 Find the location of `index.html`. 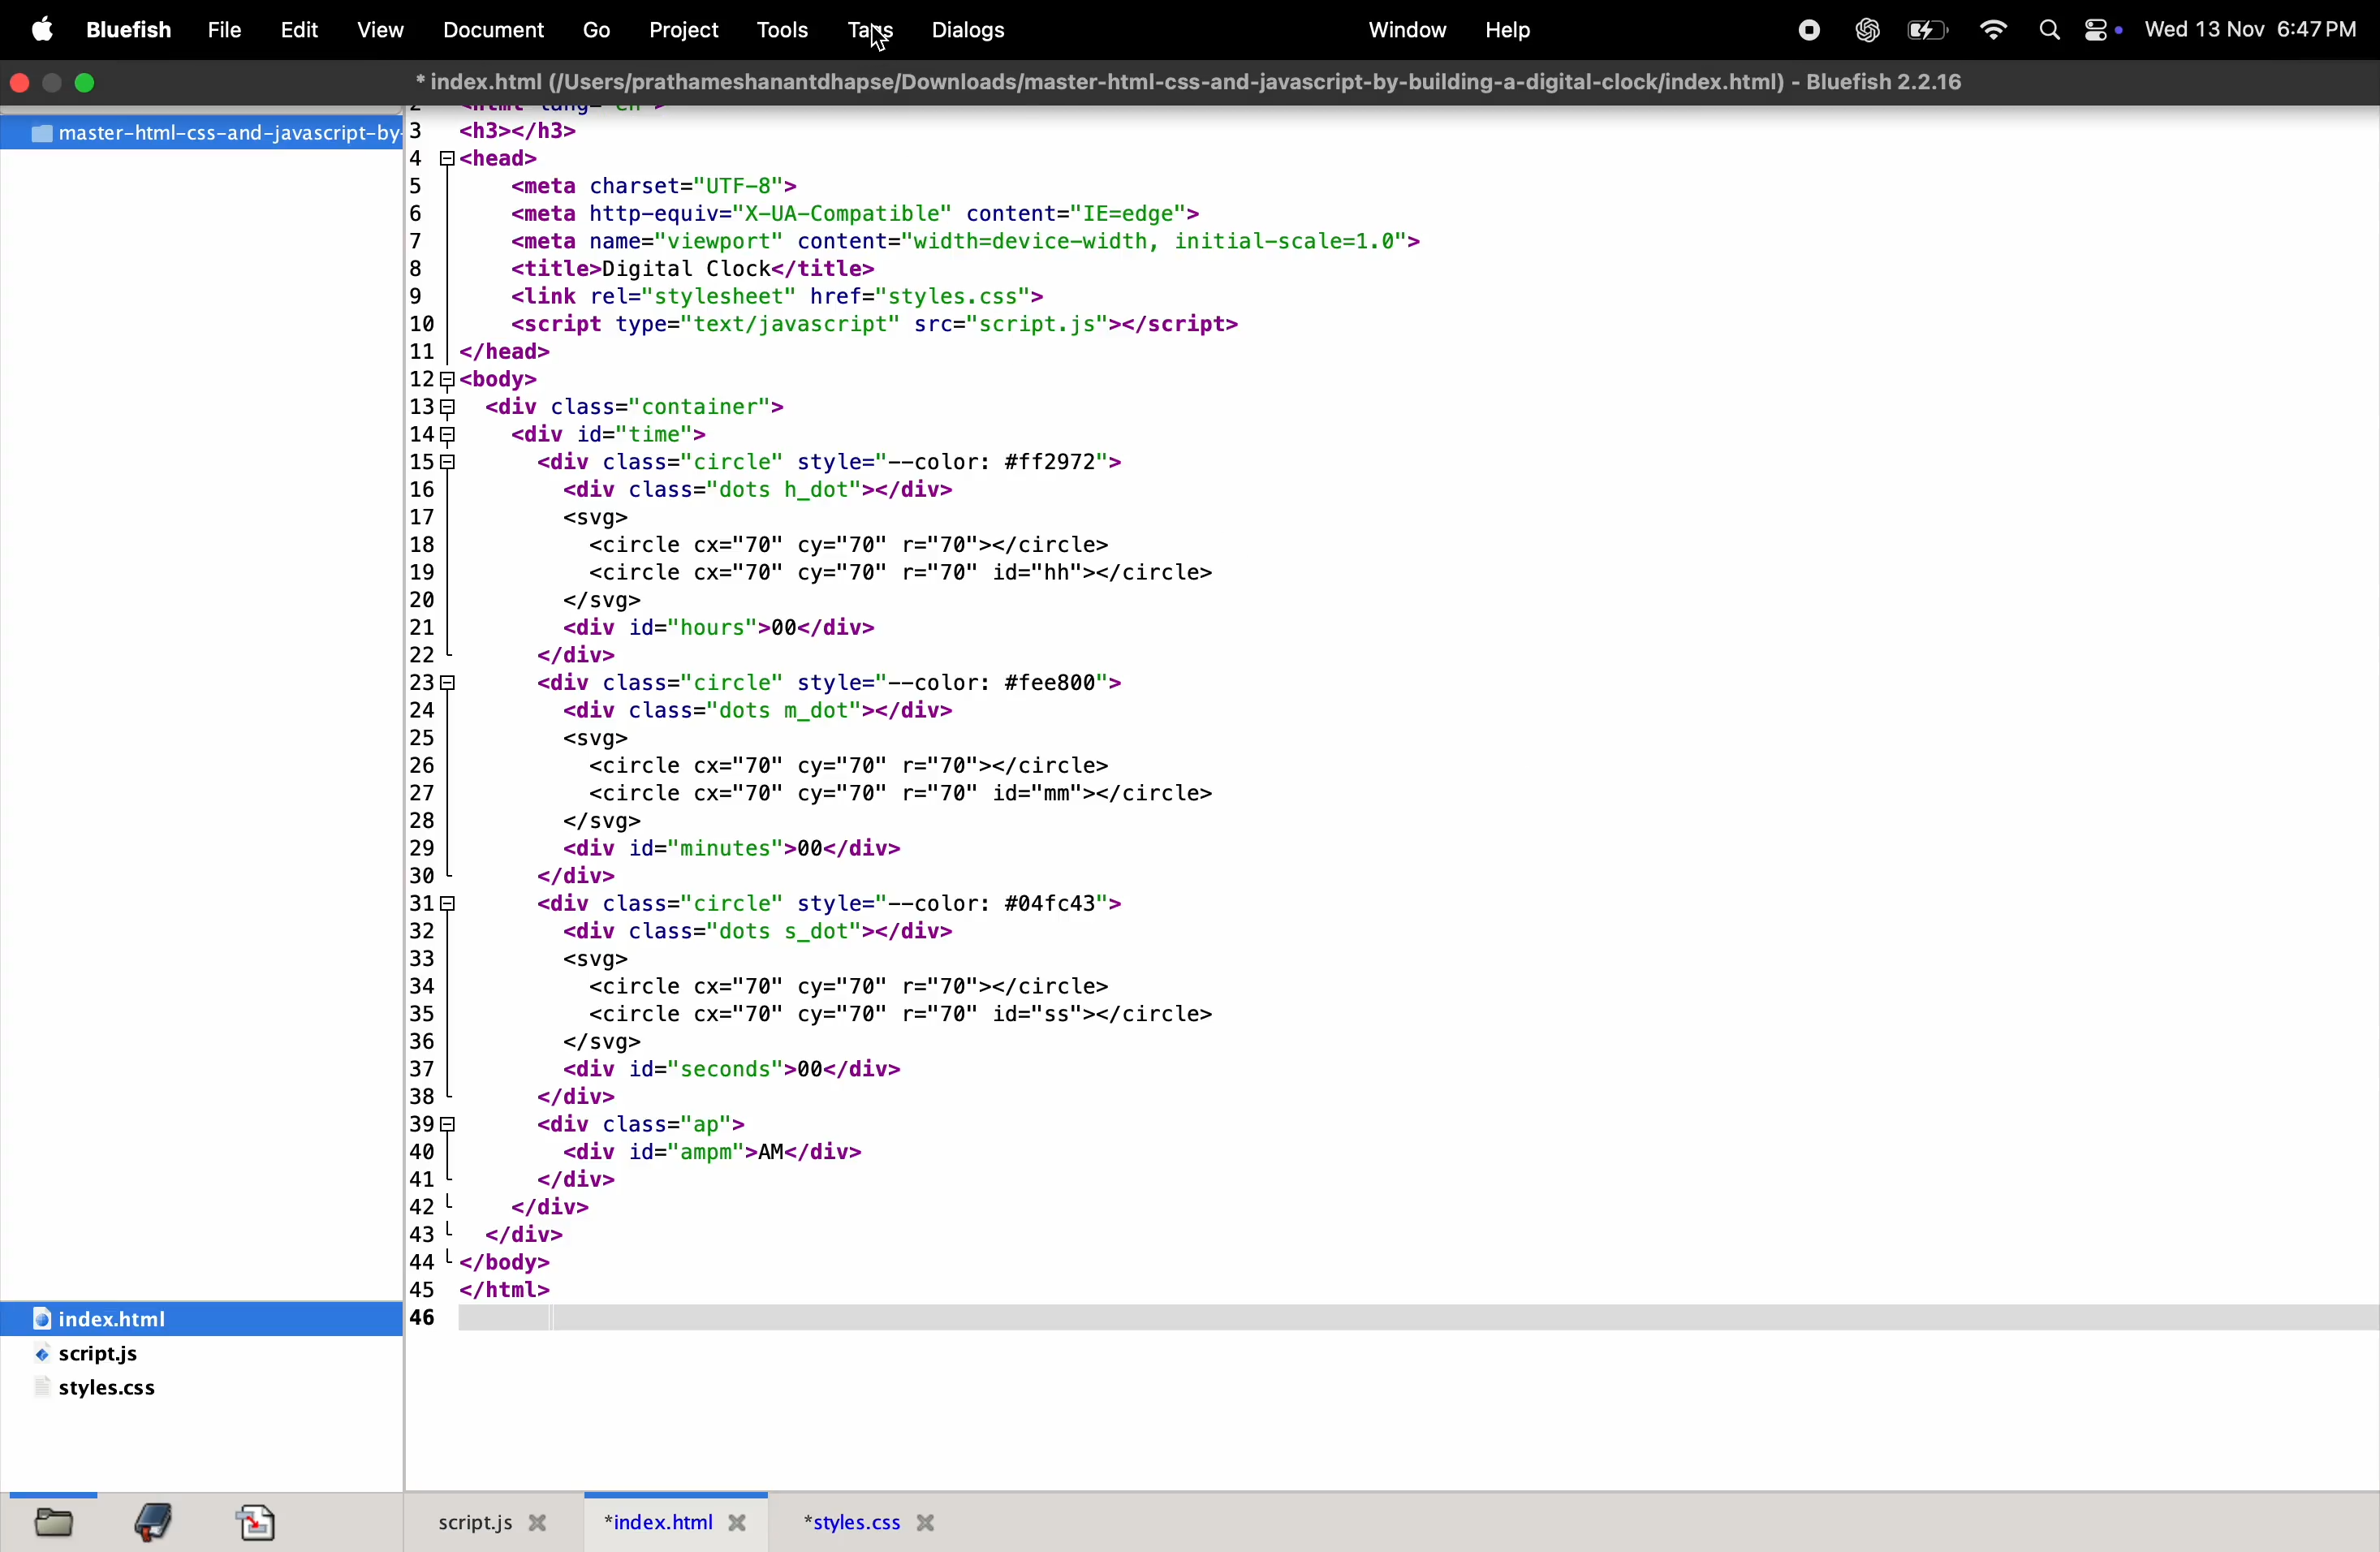

index.html is located at coordinates (654, 1521).